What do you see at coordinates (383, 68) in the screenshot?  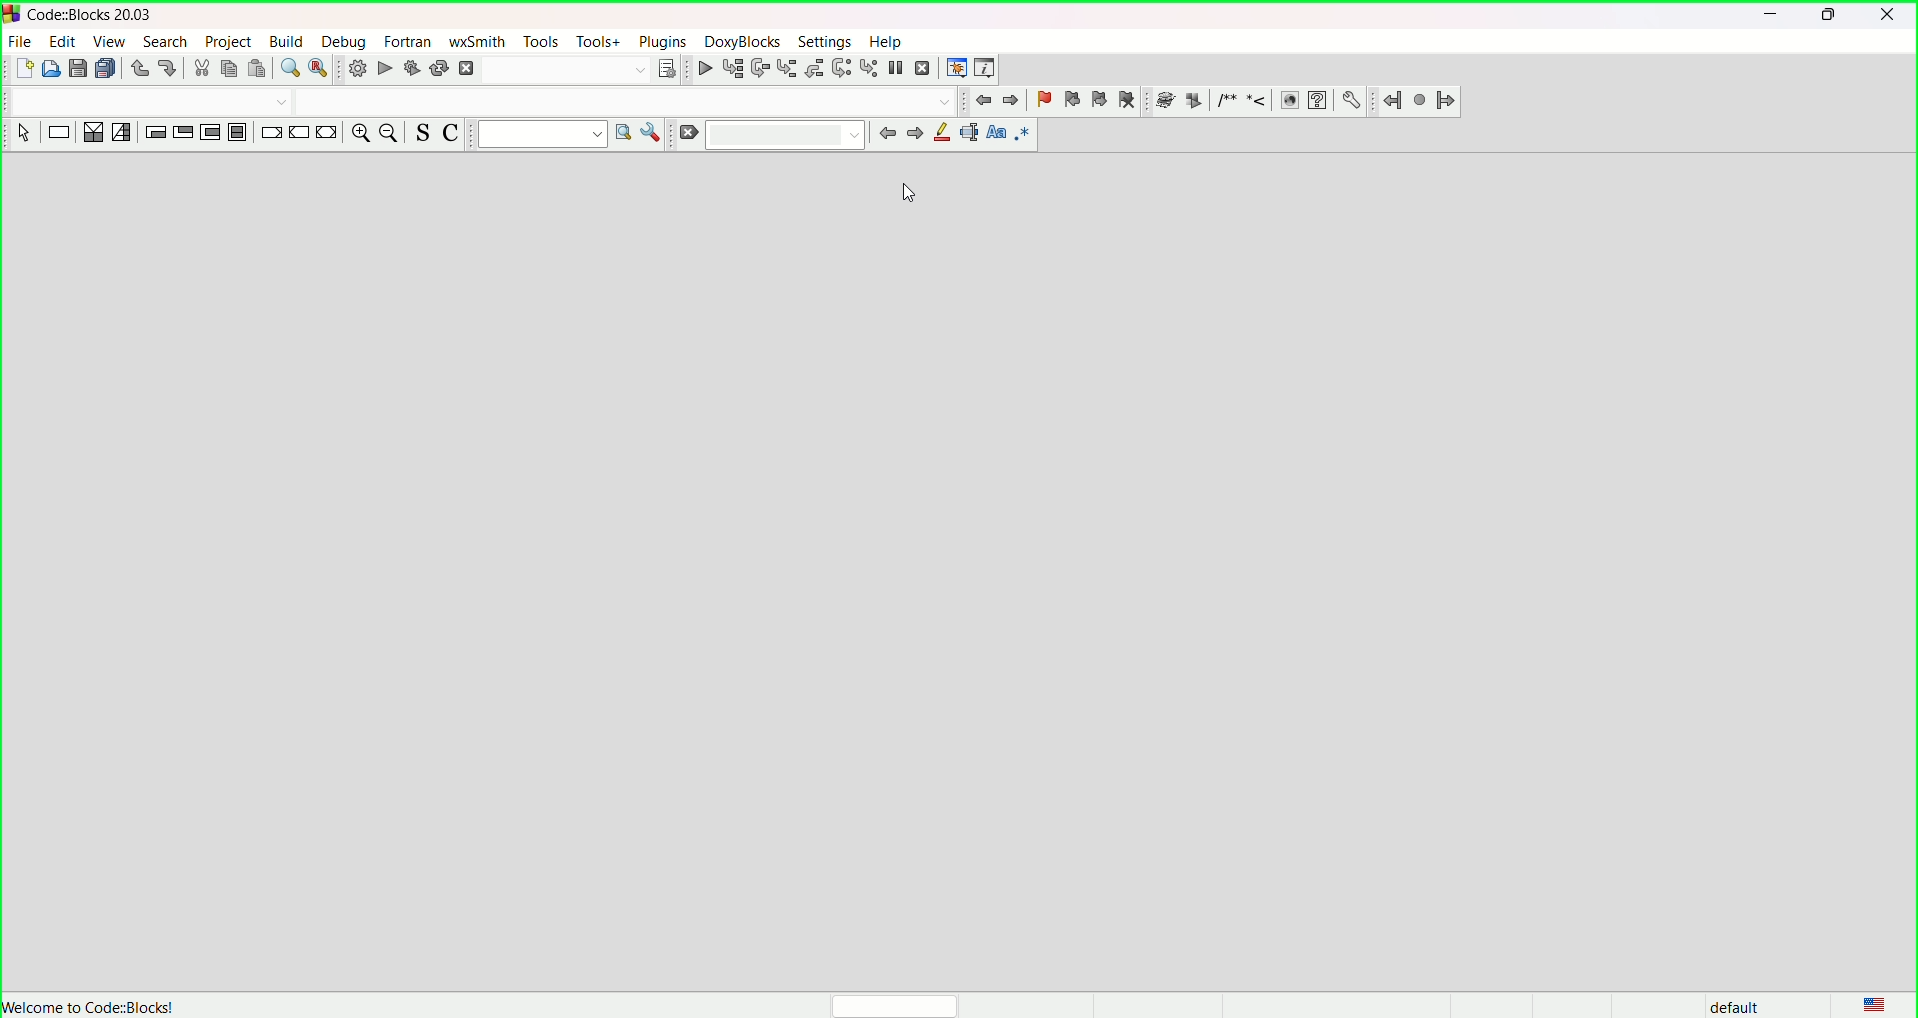 I see `run` at bounding box center [383, 68].